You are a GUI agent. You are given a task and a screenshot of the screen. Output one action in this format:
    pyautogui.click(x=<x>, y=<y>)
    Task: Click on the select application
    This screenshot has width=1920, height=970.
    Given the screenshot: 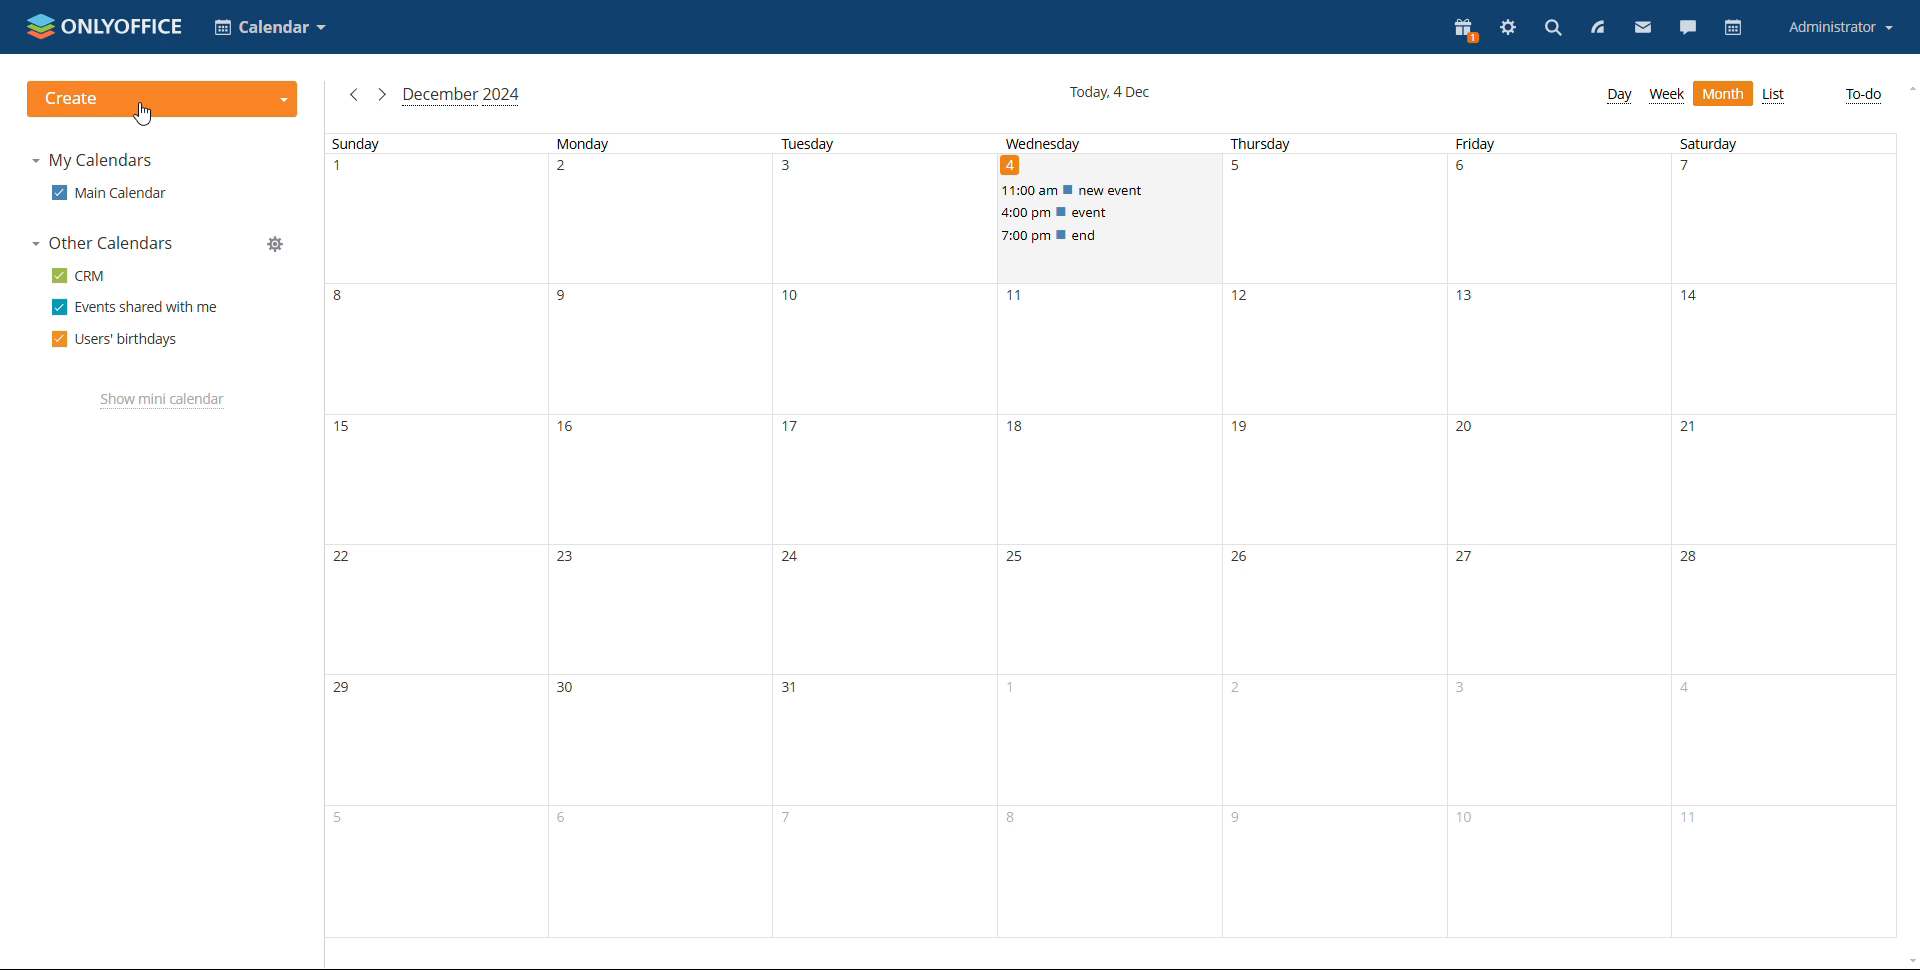 What is the action you would take?
    pyautogui.click(x=268, y=27)
    